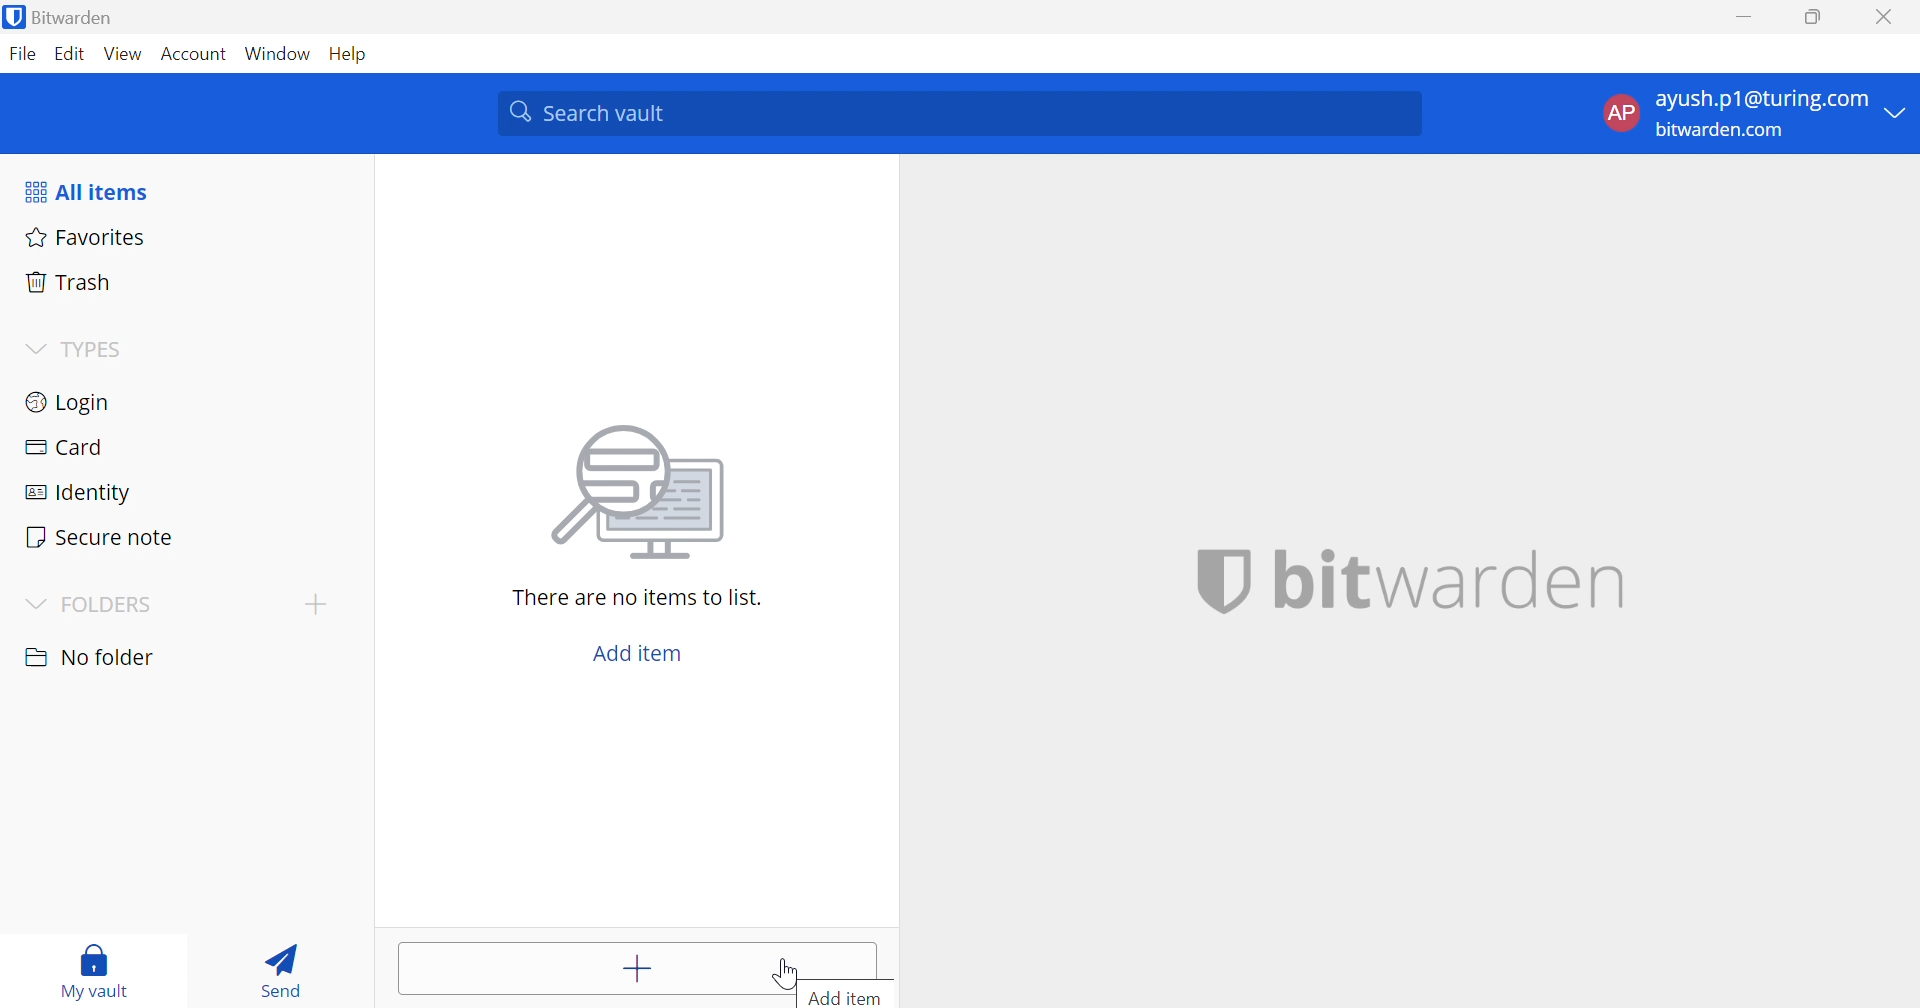 The height and width of the screenshot is (1008, 1920). What do you see at coordinates (788, 973) in the screenshot?
I see `cursor` at bounding box center [788, 973].